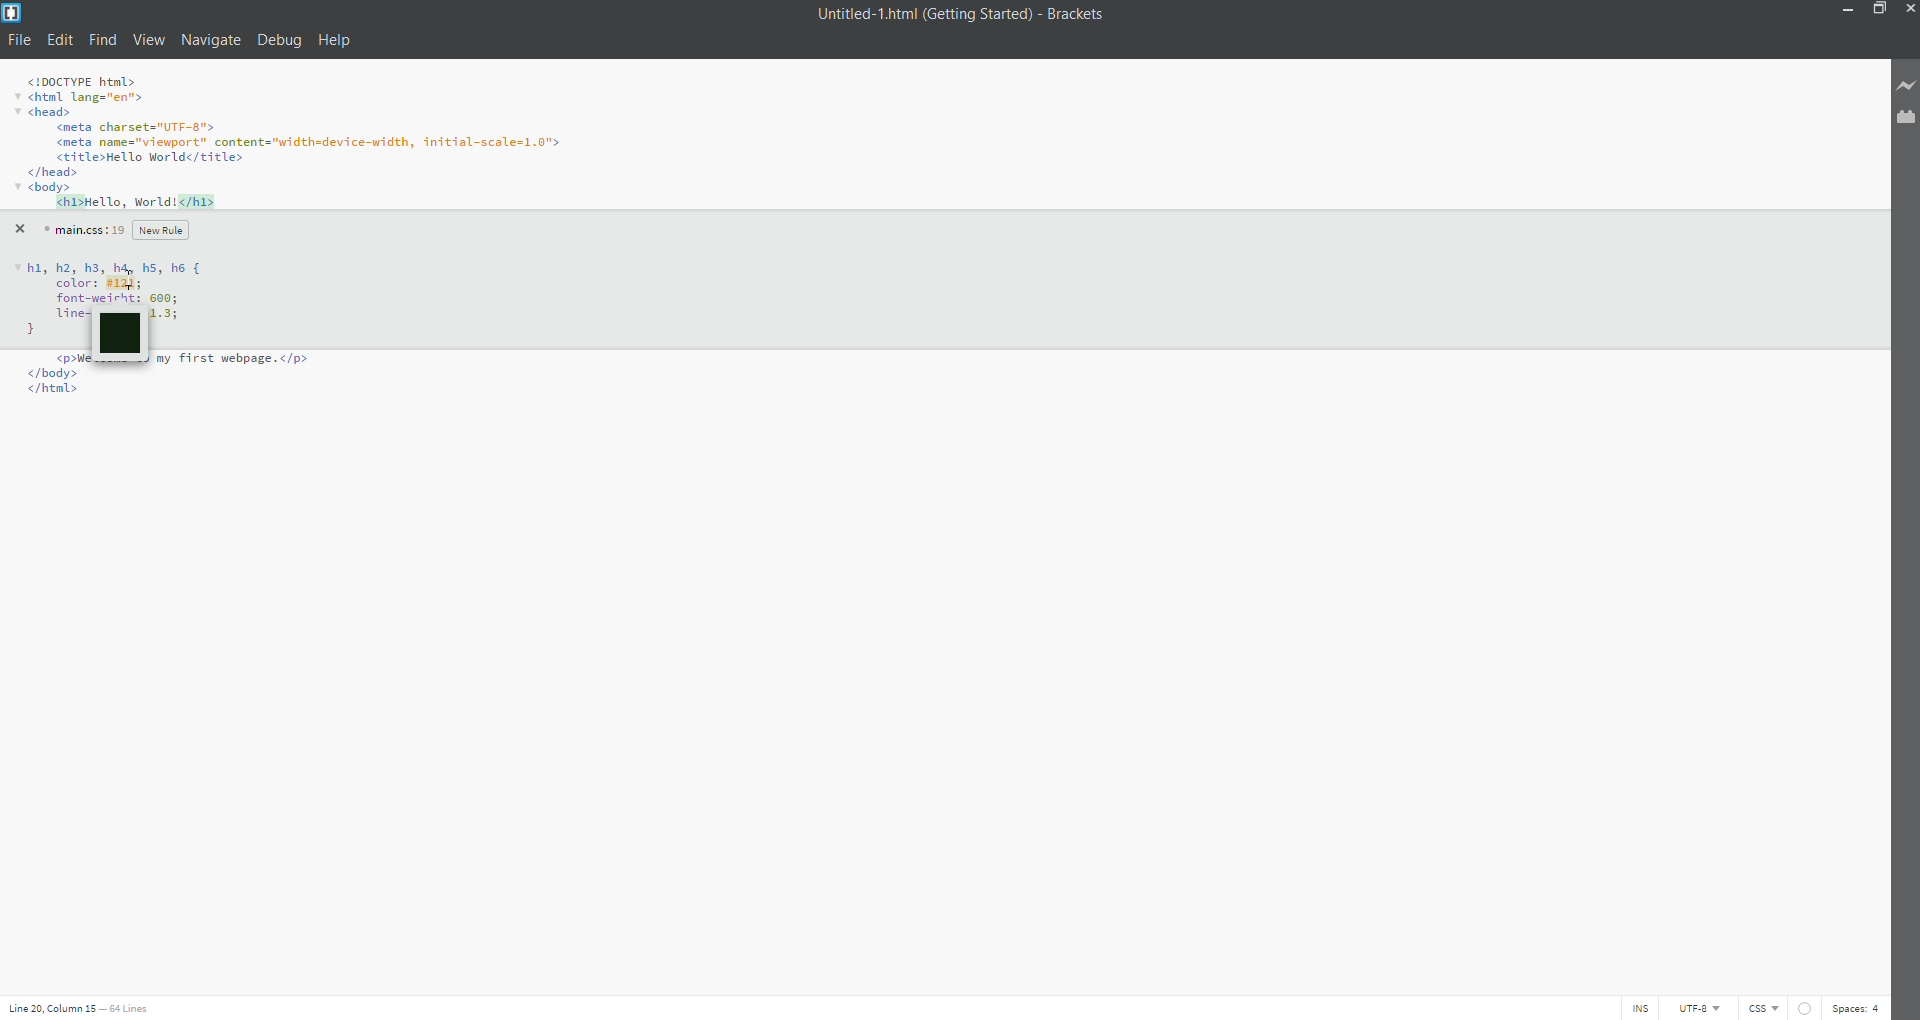  I want to click on color, so click(124, 337).